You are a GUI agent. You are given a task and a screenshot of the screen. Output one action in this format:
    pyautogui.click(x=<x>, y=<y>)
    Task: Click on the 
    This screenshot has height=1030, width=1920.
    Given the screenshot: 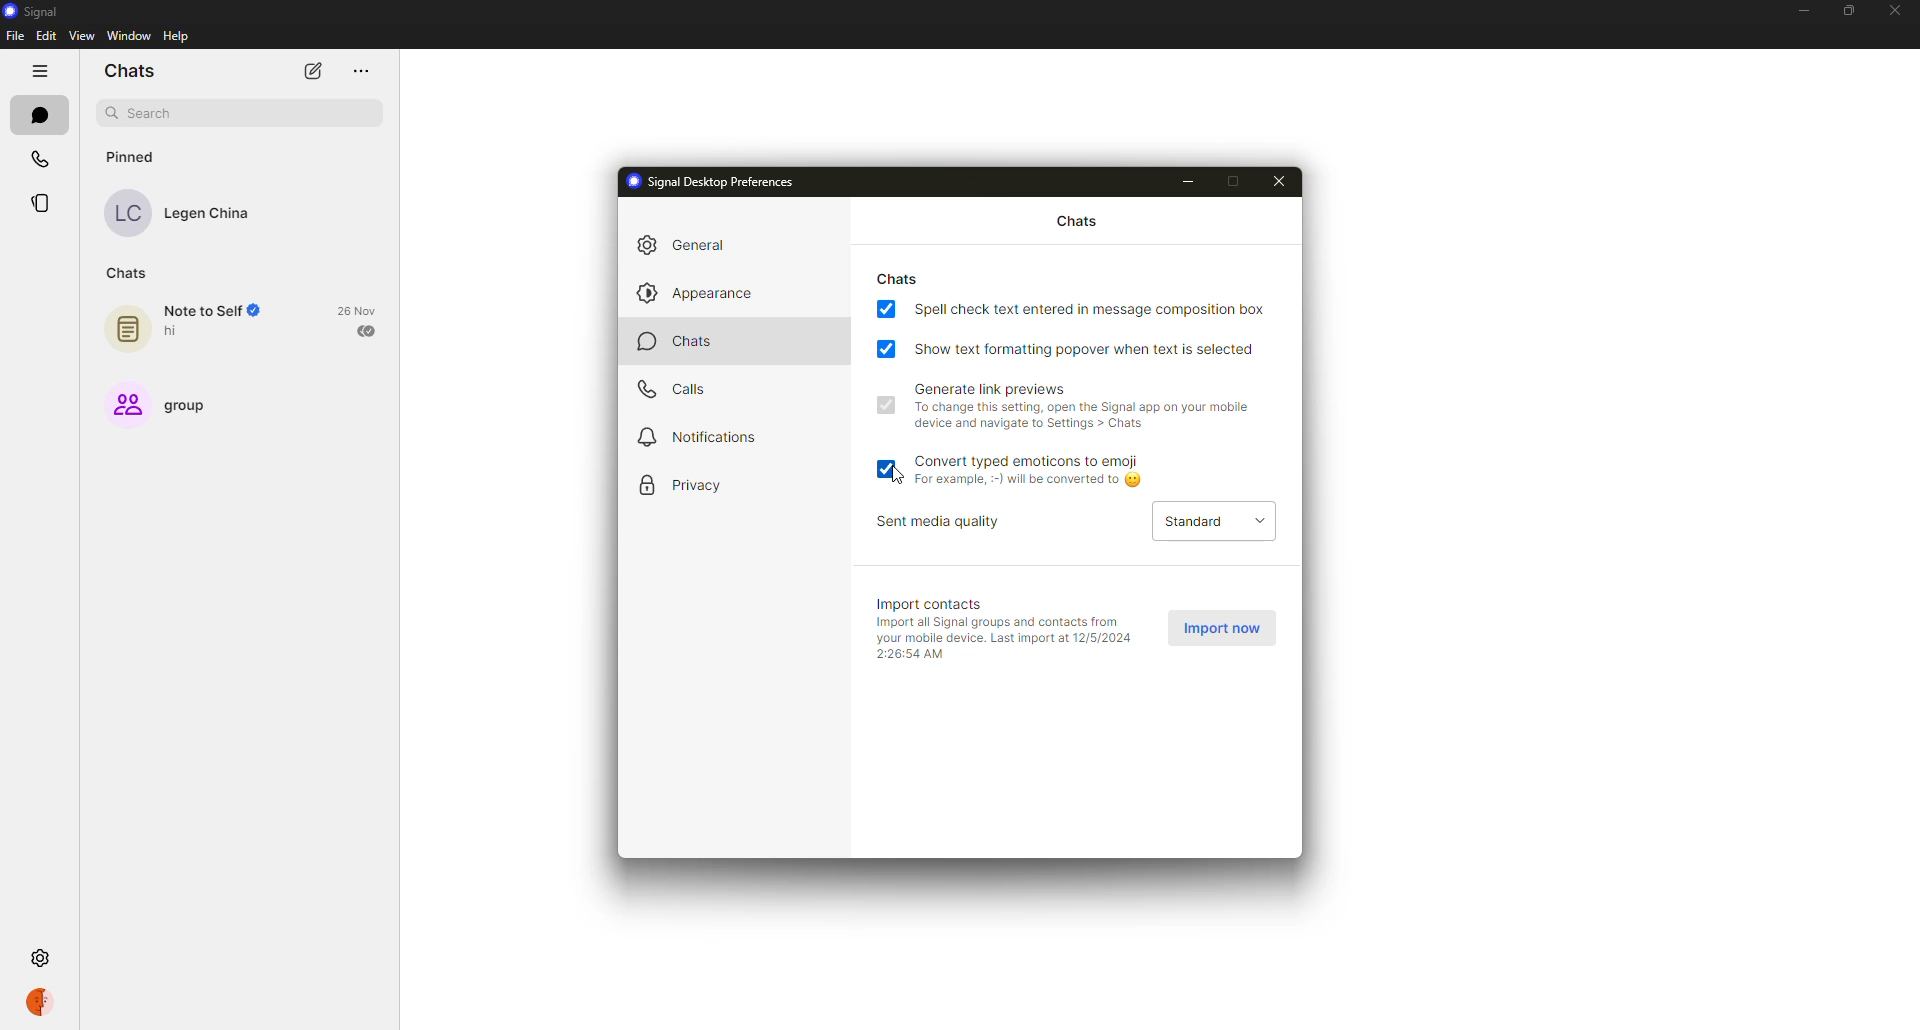 What is the action you would take?
    pyautogui.click(x=888, y=308)
    